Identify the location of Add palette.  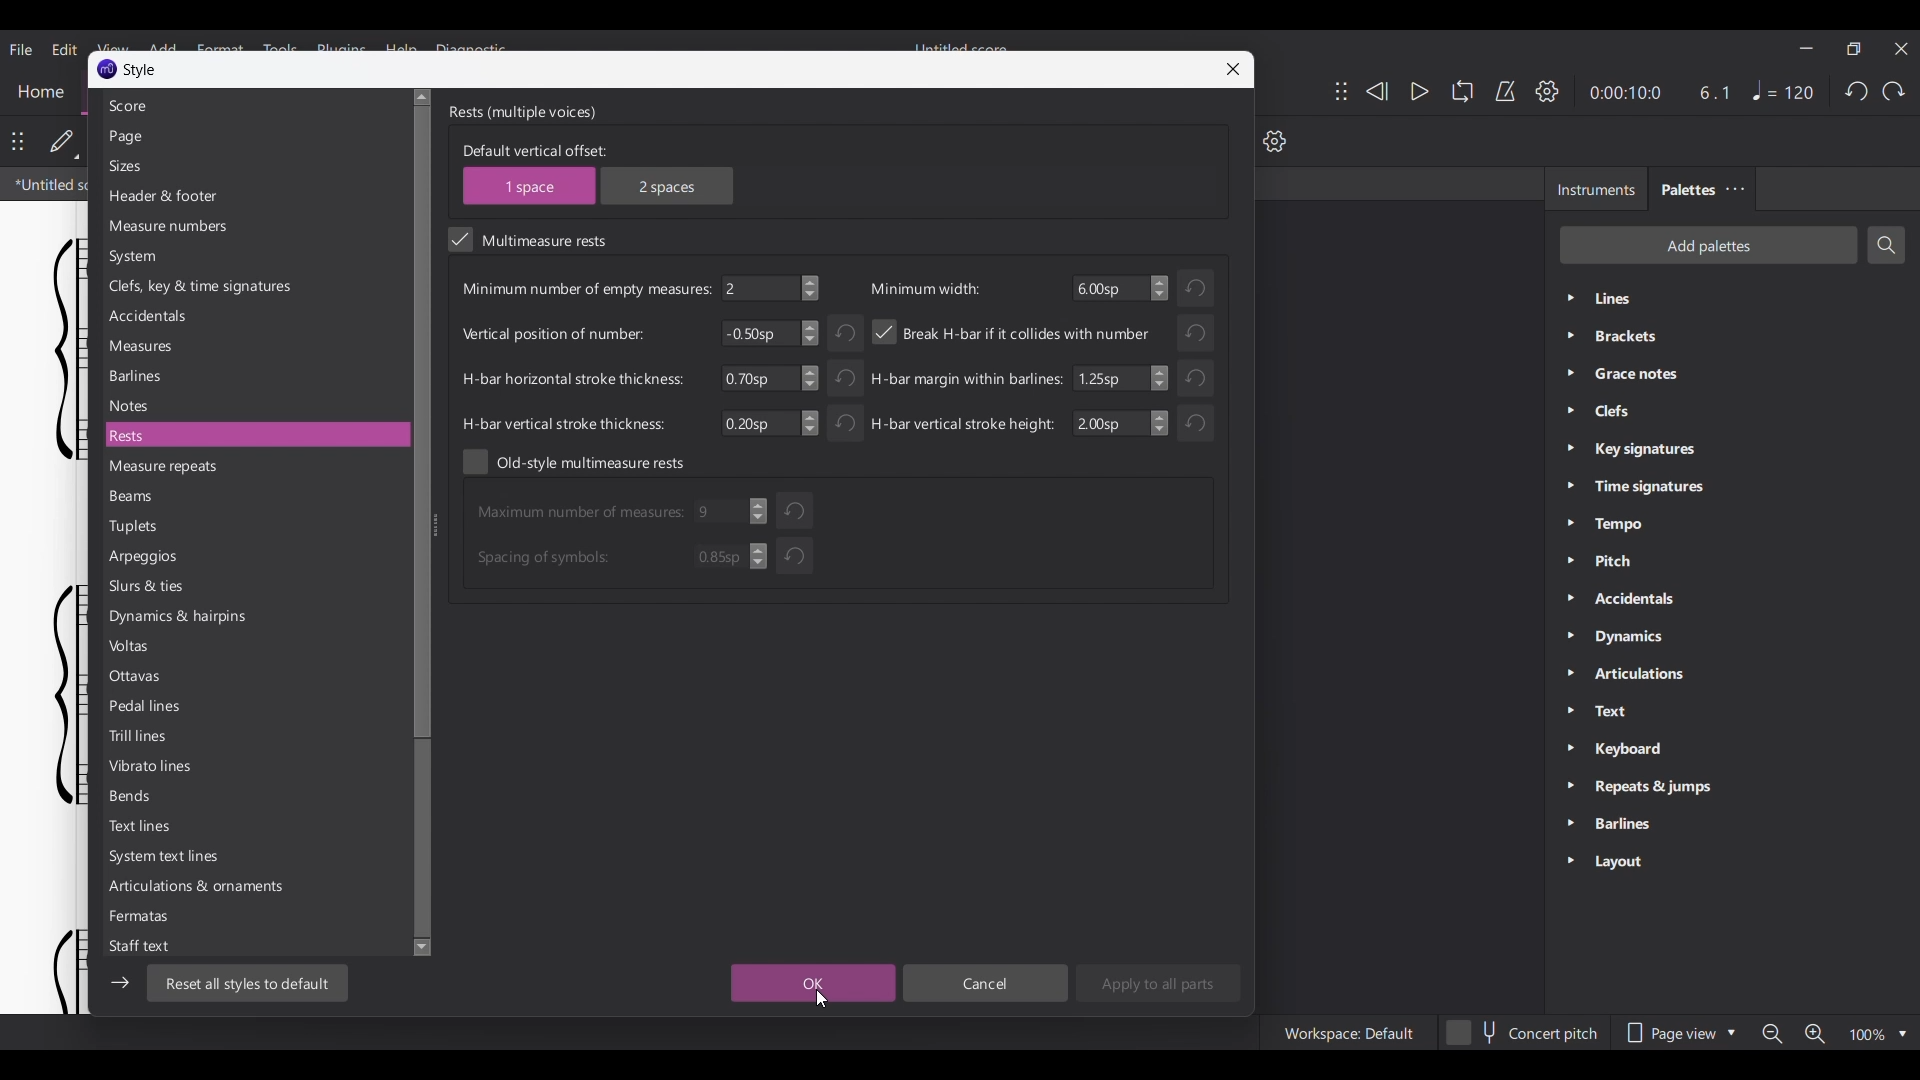
(1708, 246).